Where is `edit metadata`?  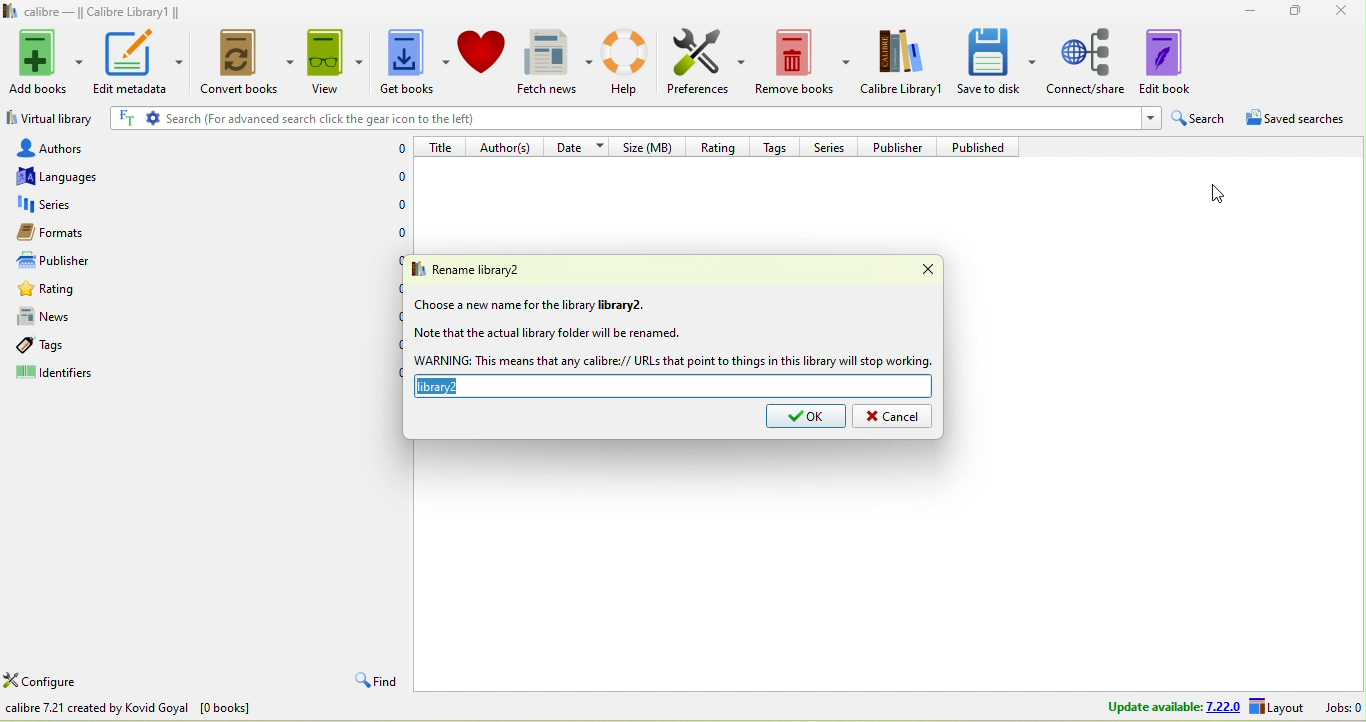 edit metadata is located at coordinates (138, 61).